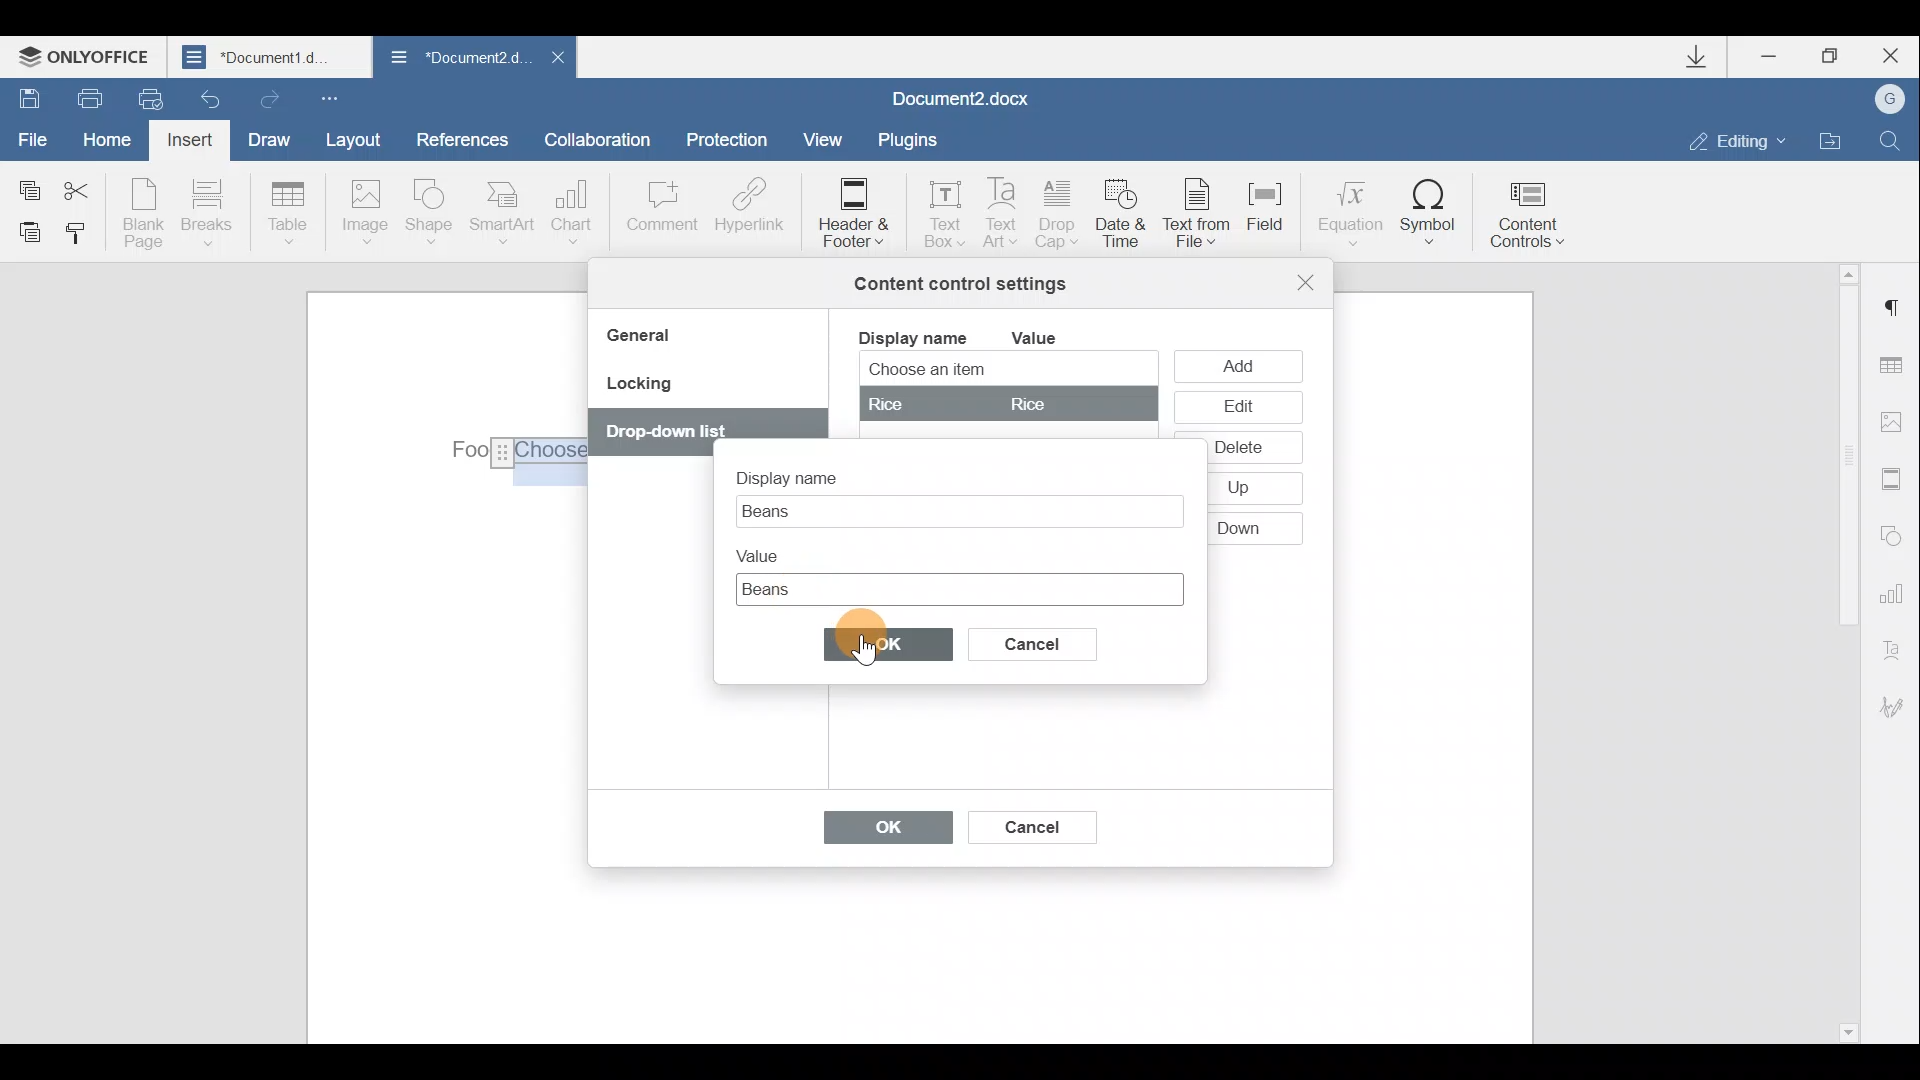 Image resolution: width=1920 pixels, height=1080 pixels. What do you see at coordinates (23, 96) in the screenshot?
I see `Save` at bounding box center [23, 96].